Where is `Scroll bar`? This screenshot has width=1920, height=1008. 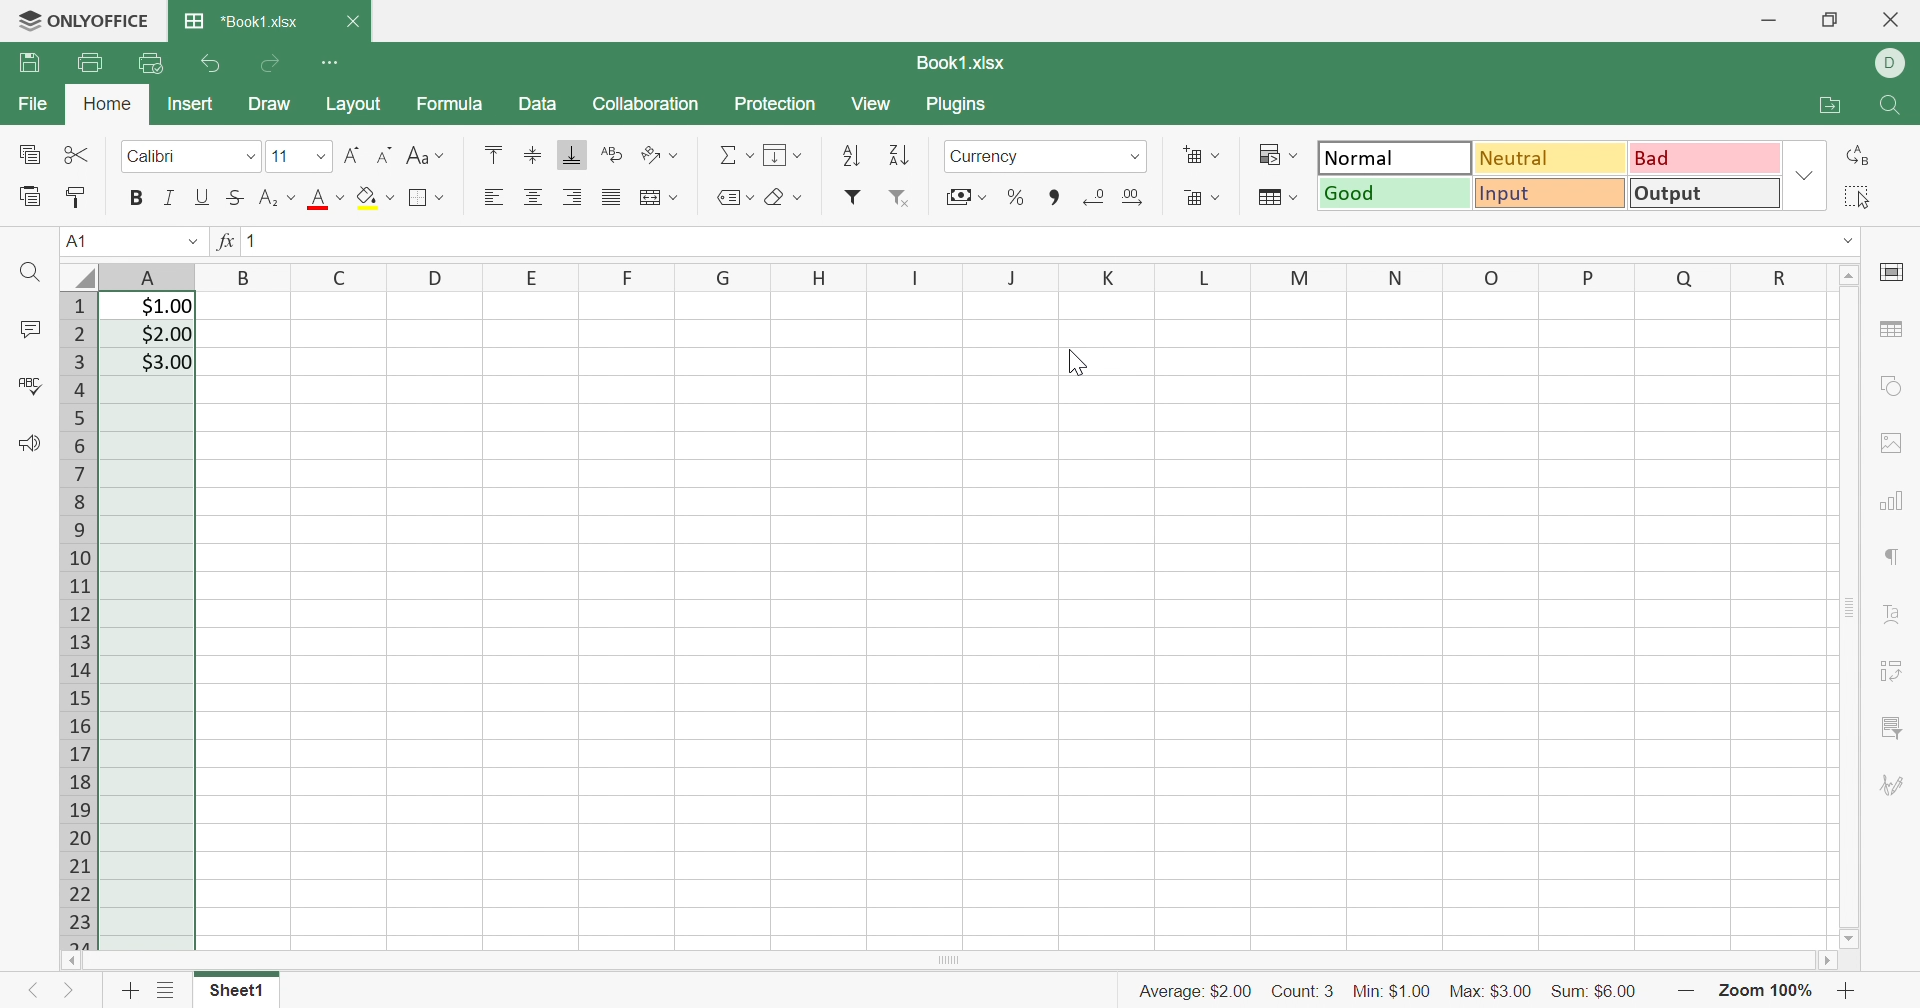
Scroll bar is located at coordinates (948, 960).